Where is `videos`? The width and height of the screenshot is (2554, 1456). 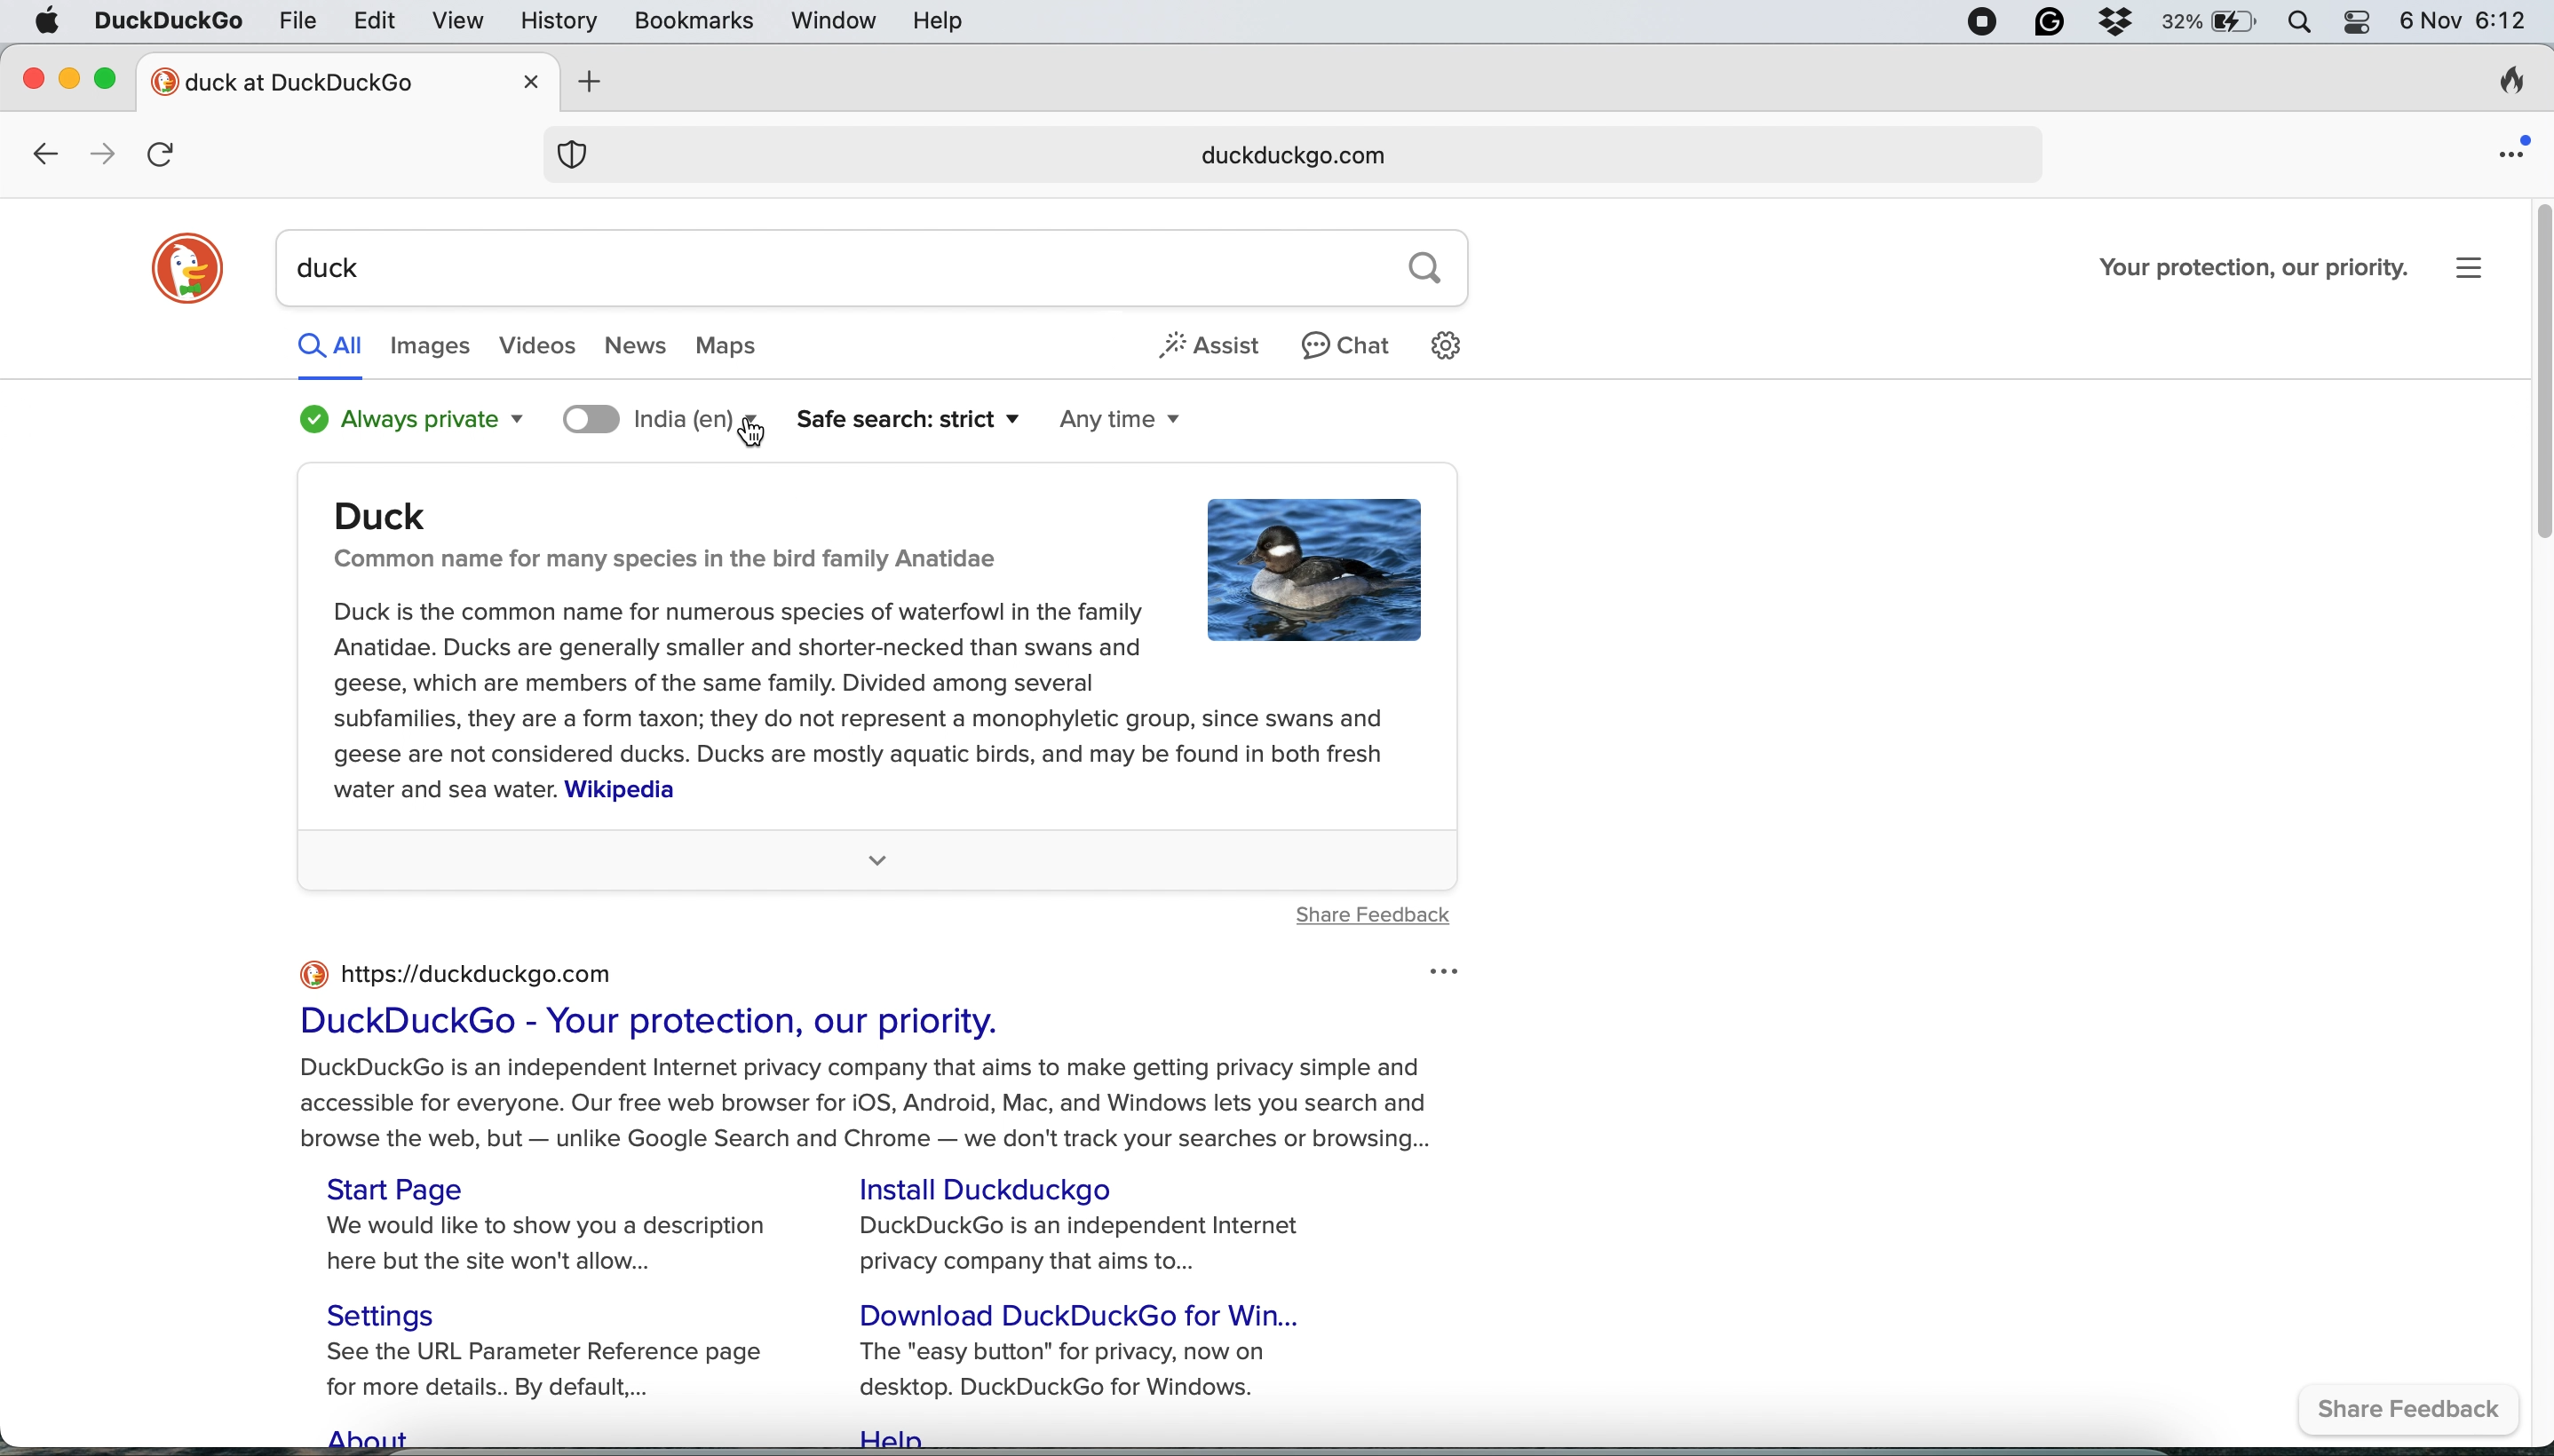 videos is located at coordinates (542, 347).